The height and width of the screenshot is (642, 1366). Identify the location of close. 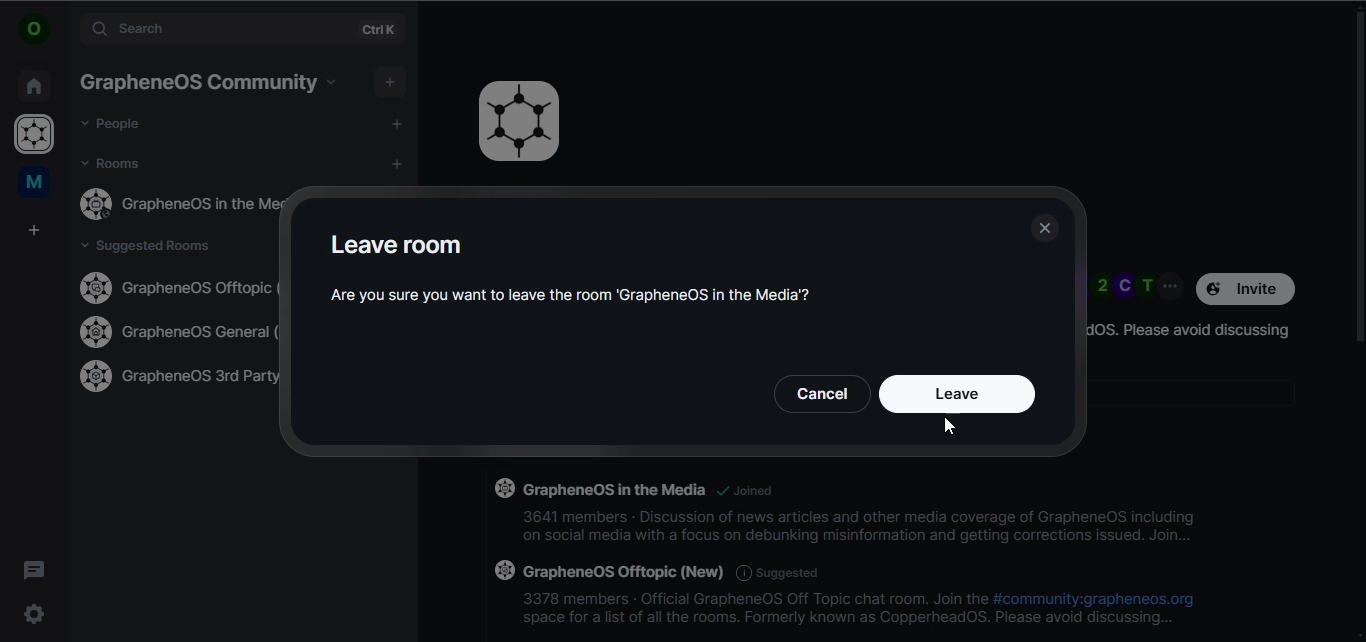
(1047, 227).